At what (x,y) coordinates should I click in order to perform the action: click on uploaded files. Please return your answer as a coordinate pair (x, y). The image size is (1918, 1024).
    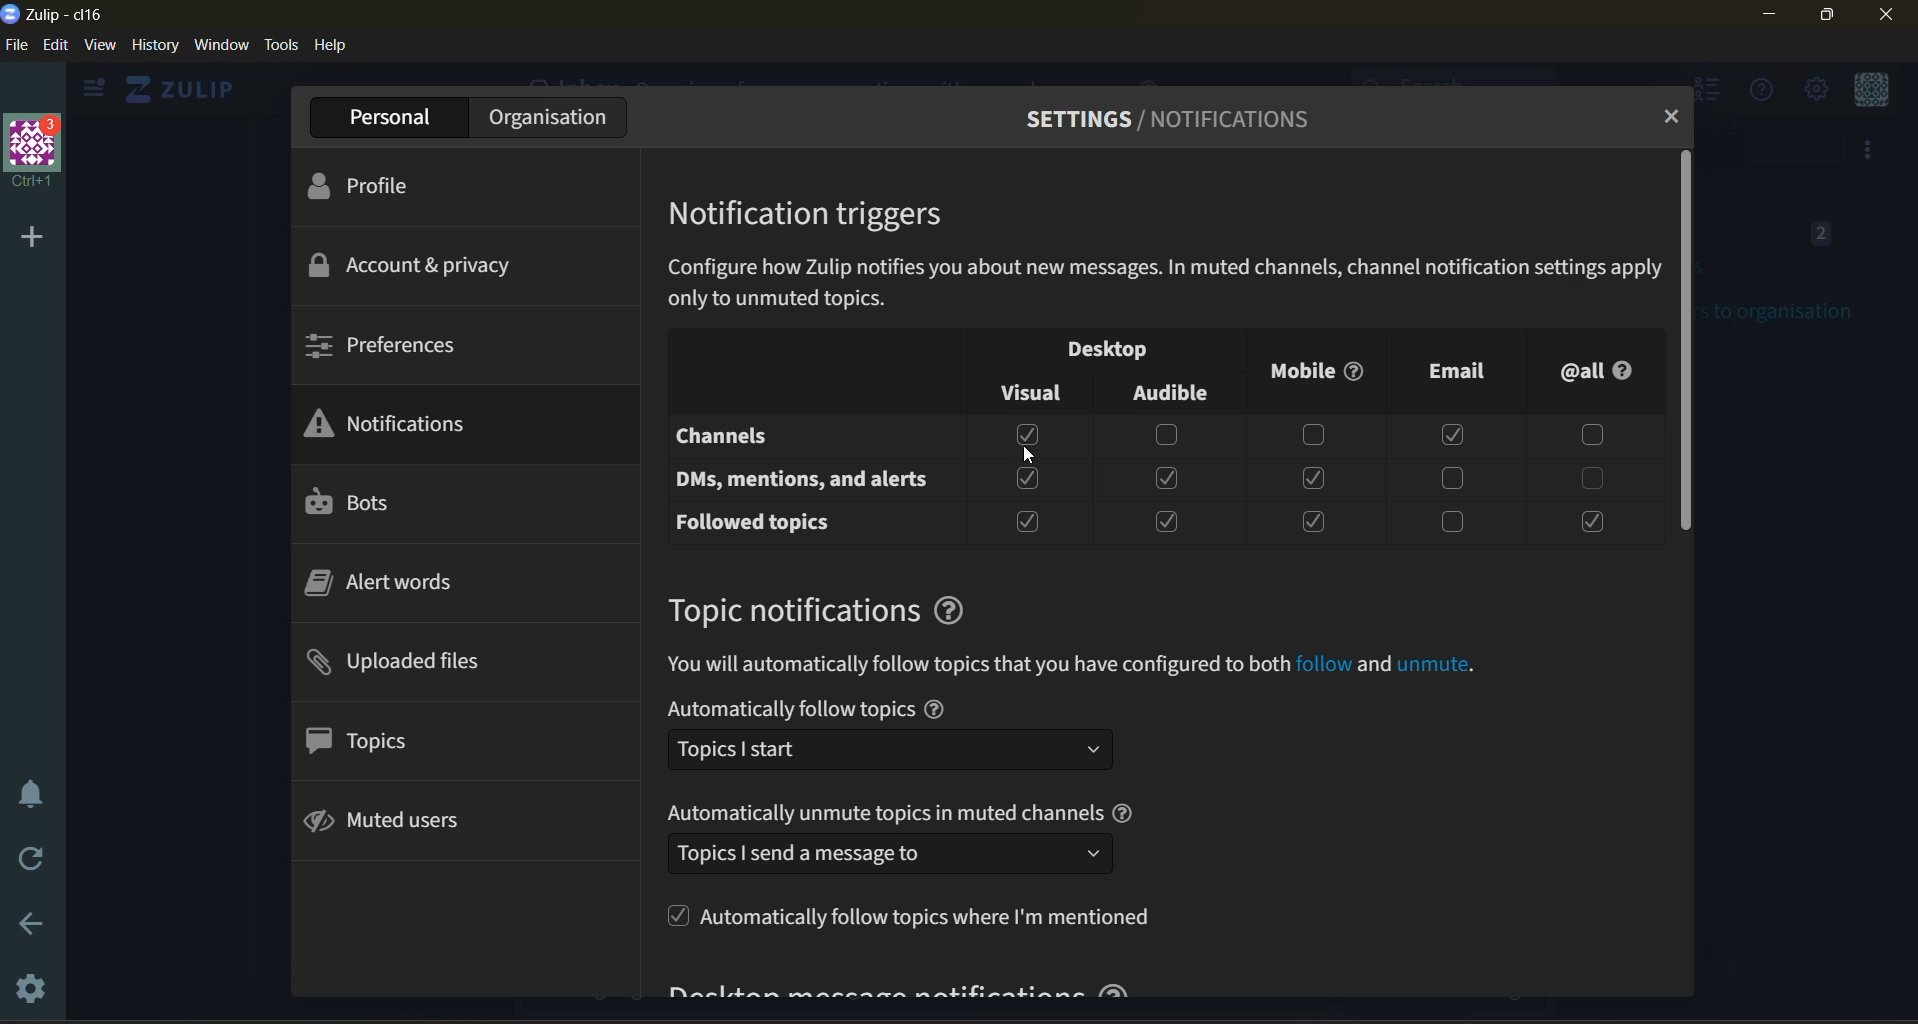
    Looking at the image, I should click on (411, 664).